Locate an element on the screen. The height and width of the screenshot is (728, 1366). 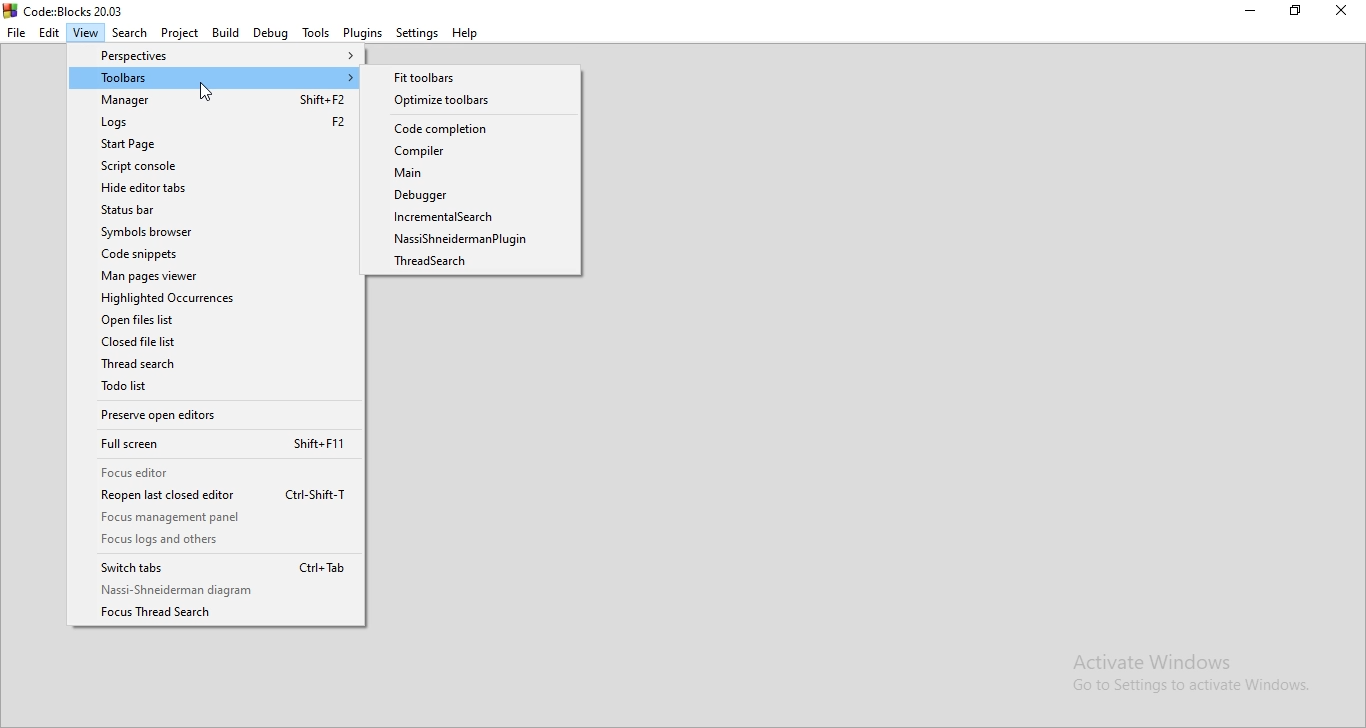
Optimize toolbars is located at coordinates (473, 100).